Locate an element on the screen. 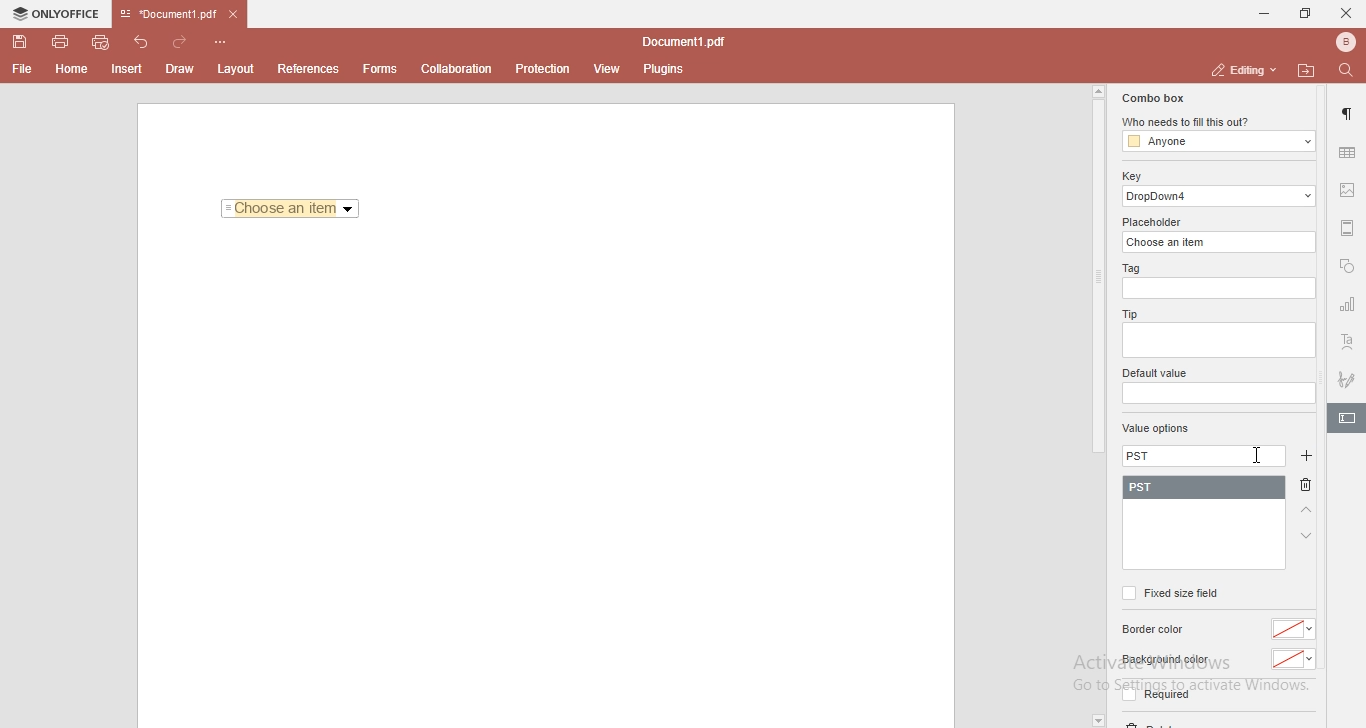 The height and width of the screenshot is (728, 1366). value options is located at coordinates (1156, 430).